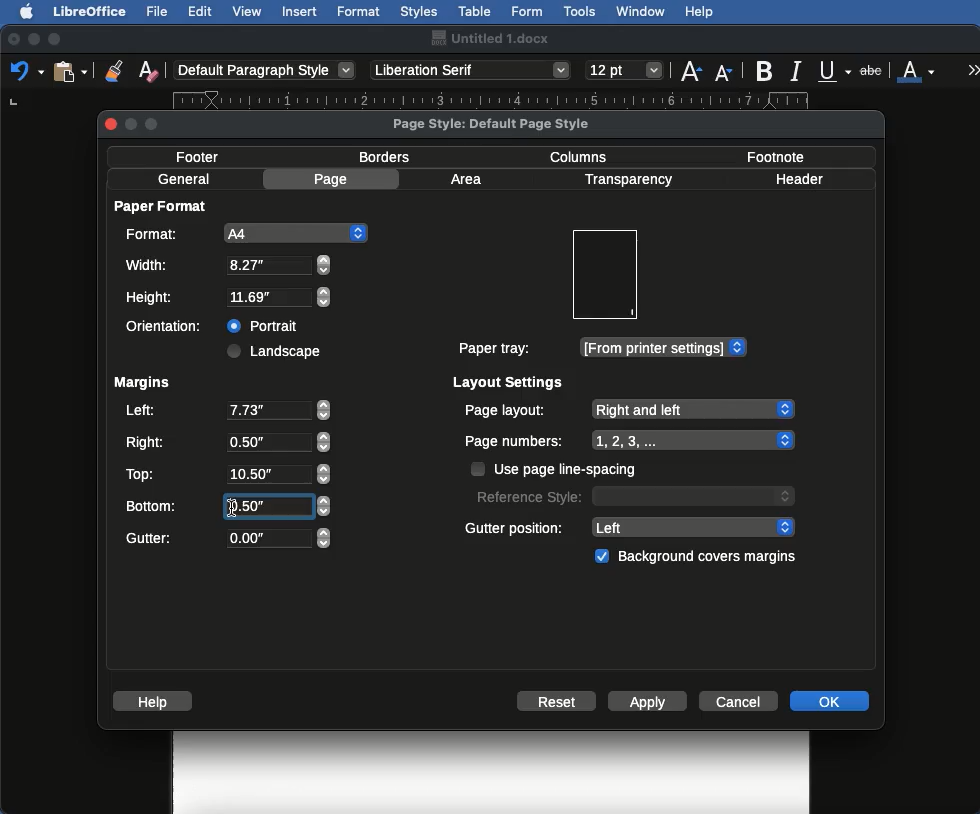 The width and height of the screenshot is (980, 814). What do you see at coordinates (168, 326) in the screenshot?
I see `Orientation` at bounding box center [168, 326].